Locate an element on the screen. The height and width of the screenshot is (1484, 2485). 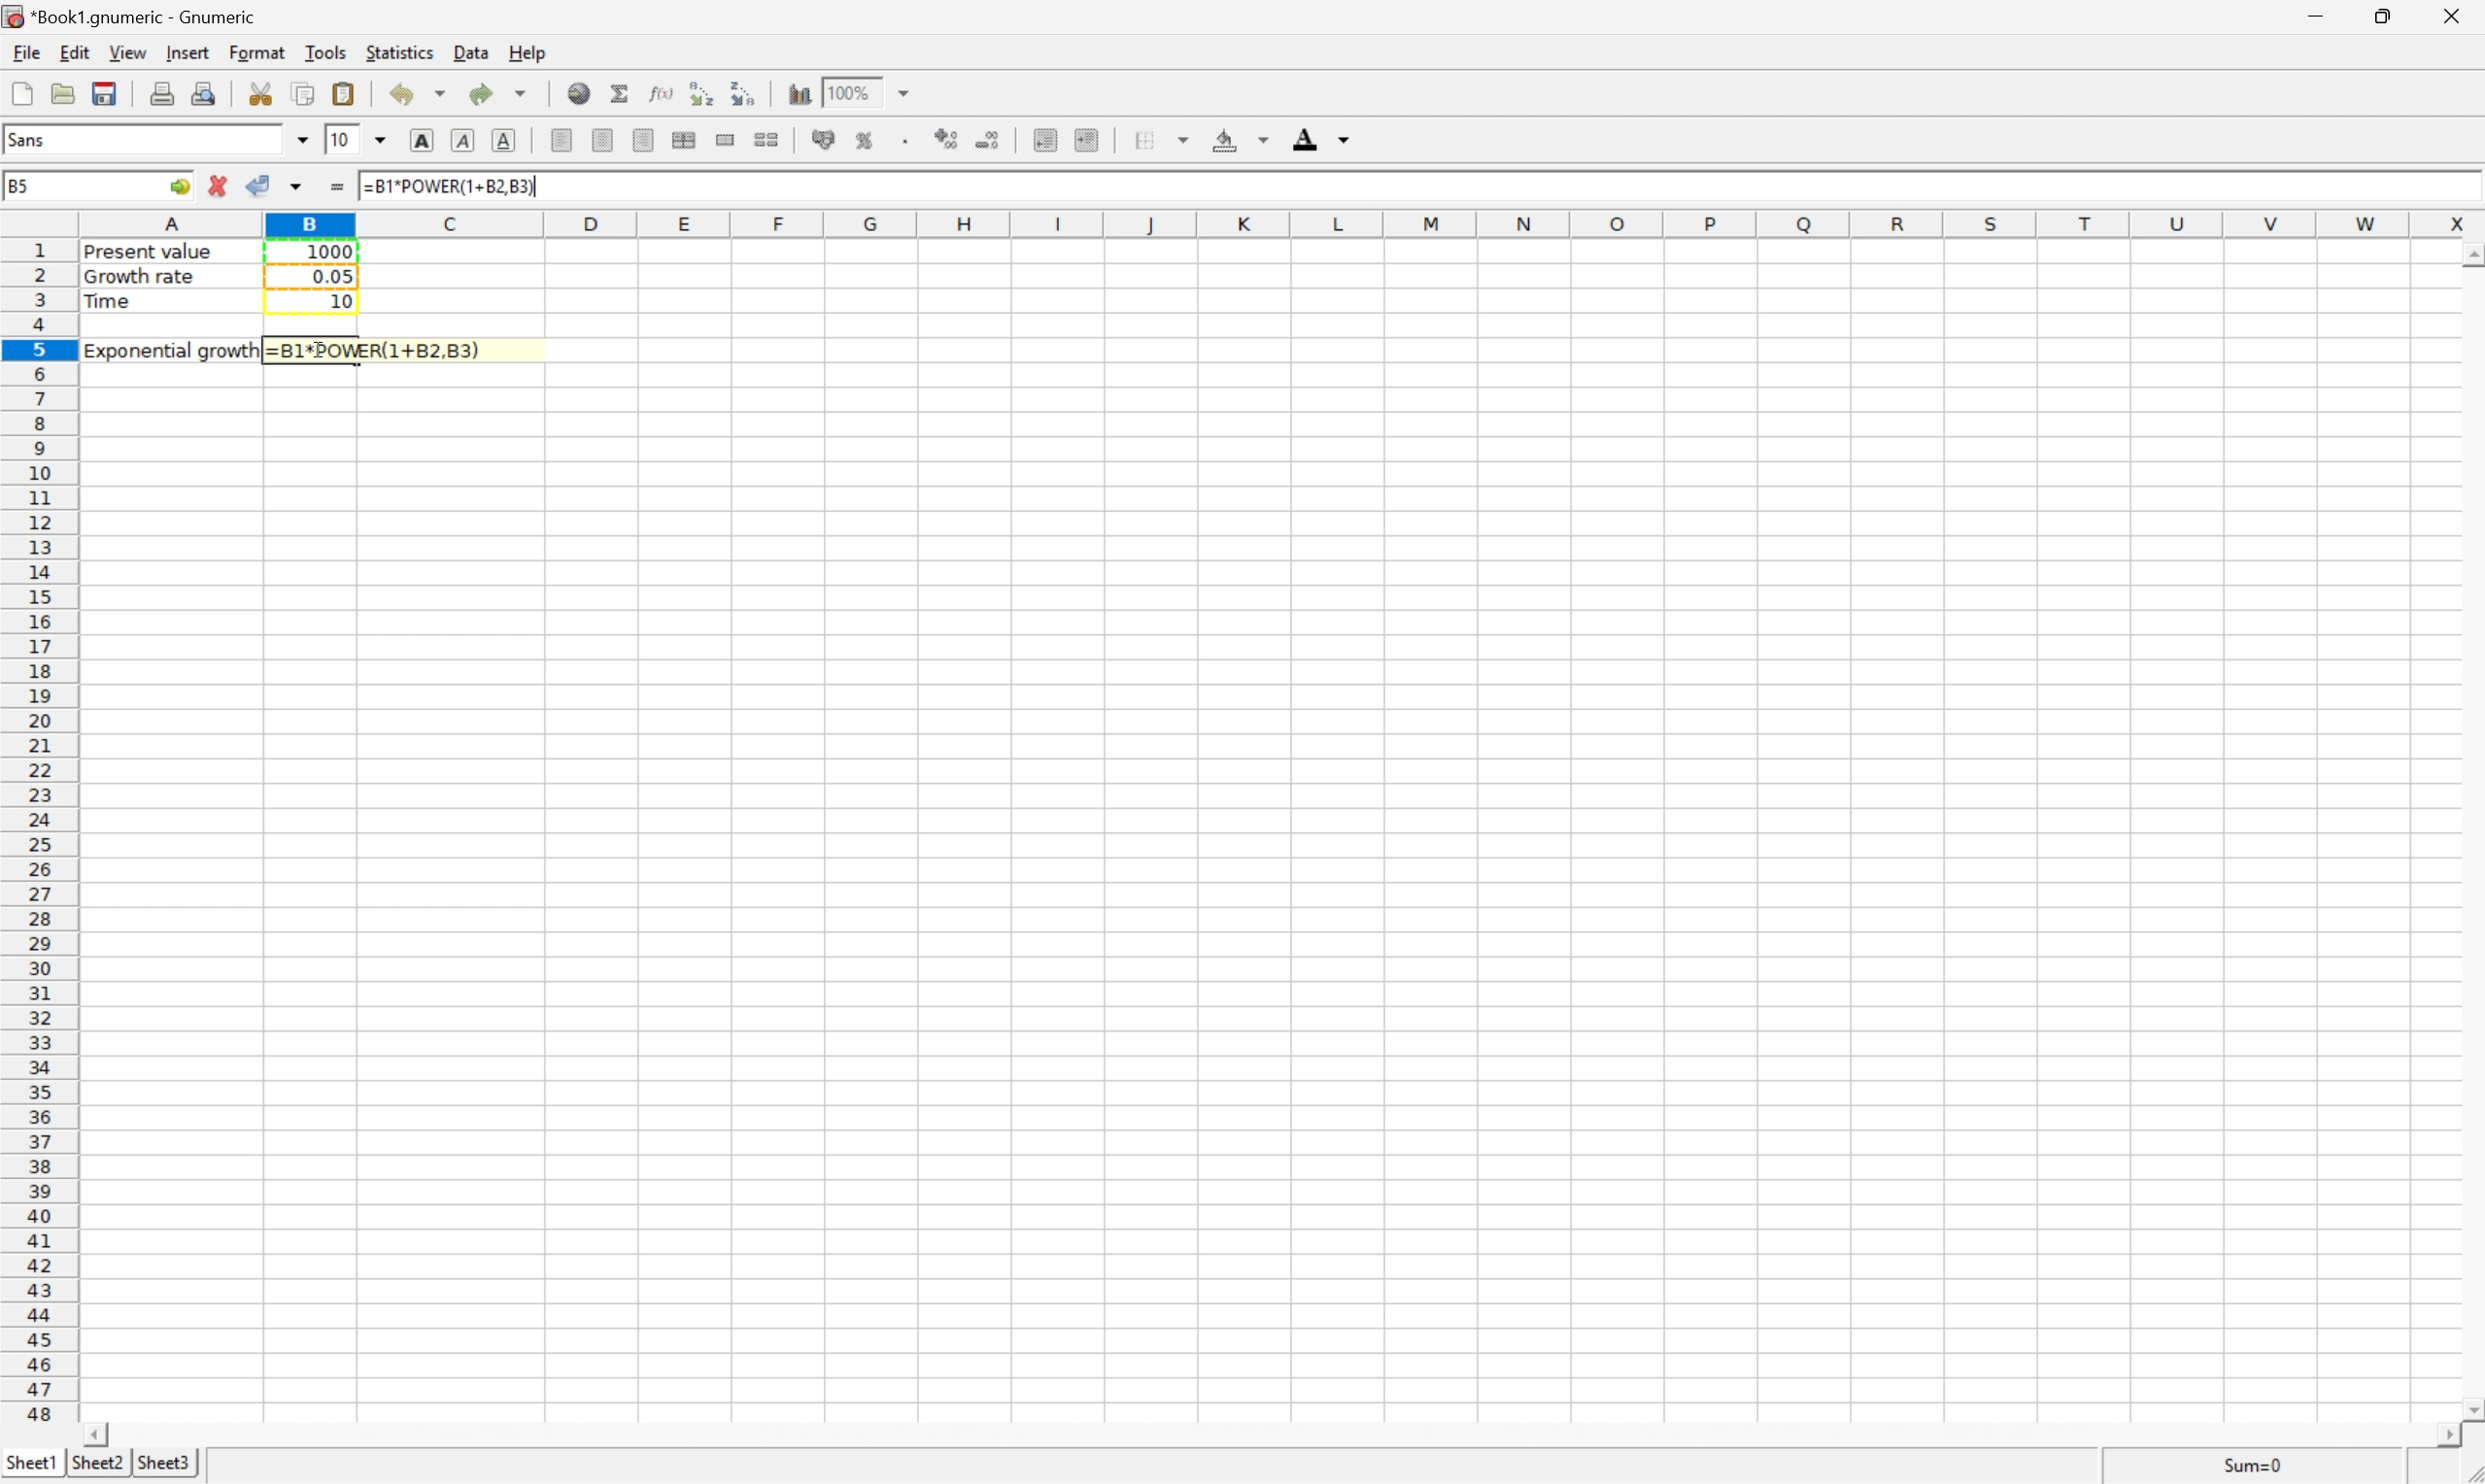
Format the selection as accounting is located at coordinates (825, 138).